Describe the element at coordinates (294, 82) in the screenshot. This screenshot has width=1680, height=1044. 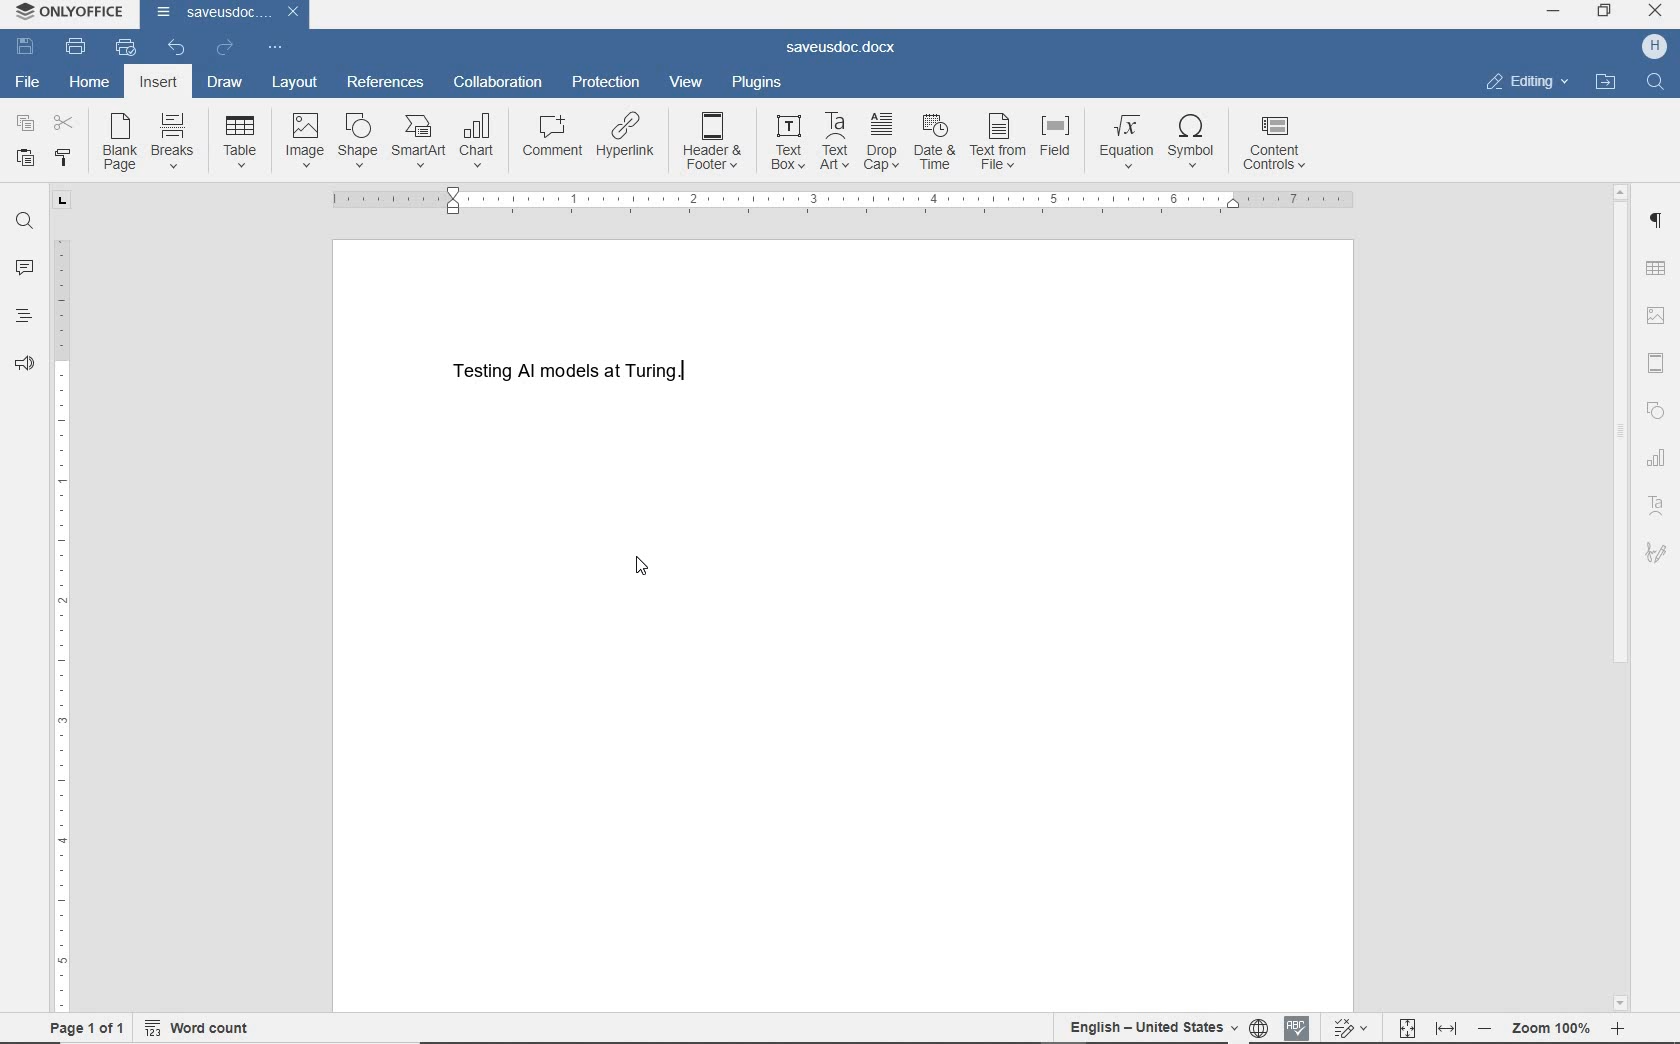
I see `layout` at that location.